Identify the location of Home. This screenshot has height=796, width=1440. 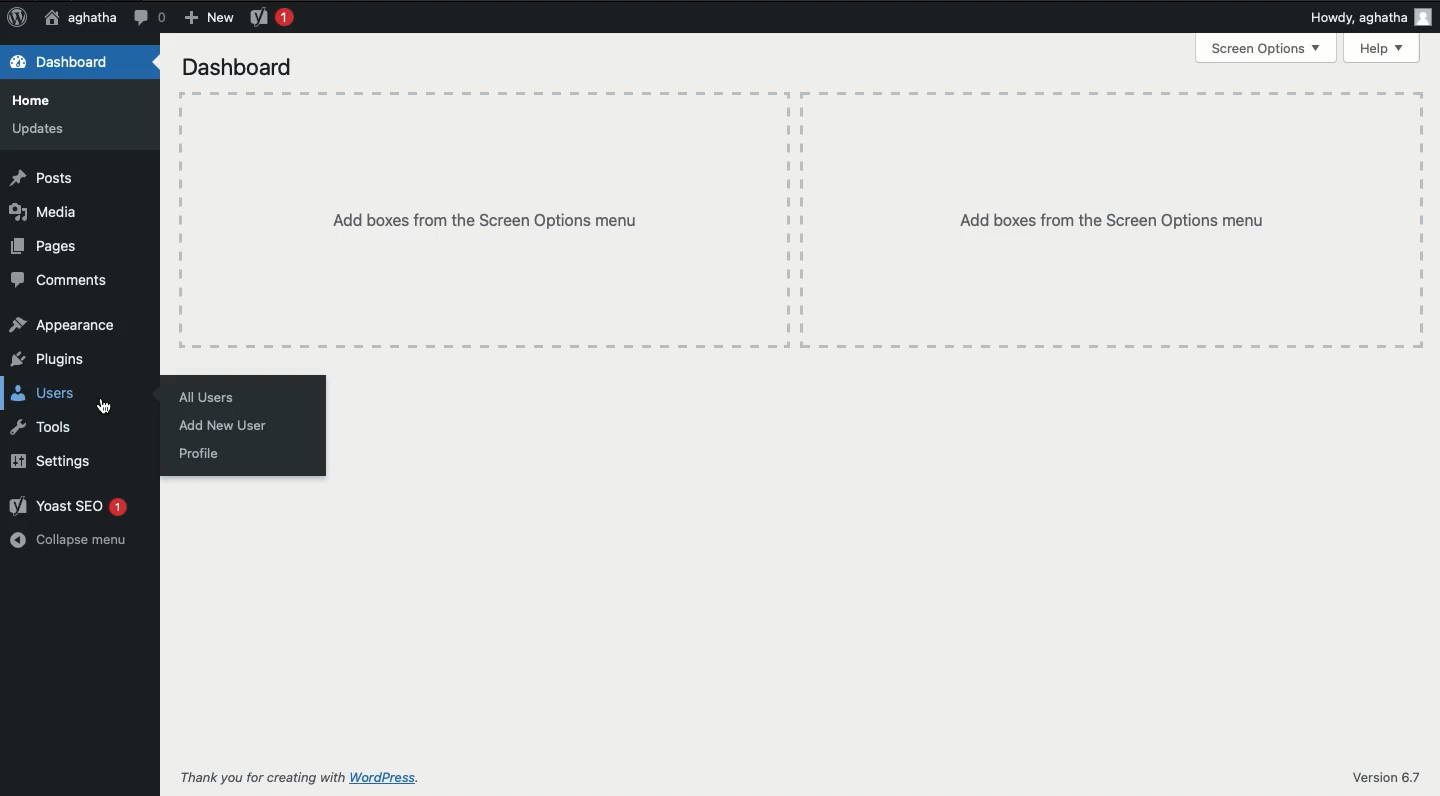
(34, 101).